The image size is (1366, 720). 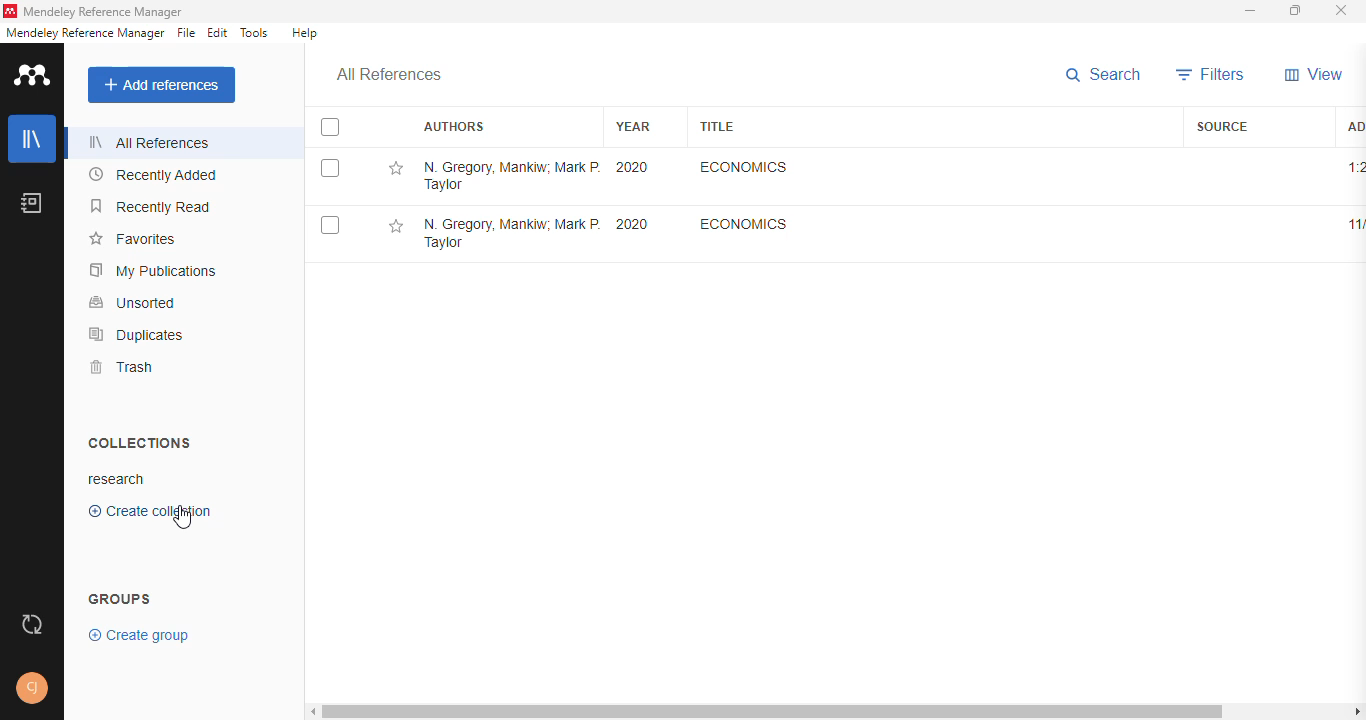 I want to click on 2020, so click(x=633, y=167).